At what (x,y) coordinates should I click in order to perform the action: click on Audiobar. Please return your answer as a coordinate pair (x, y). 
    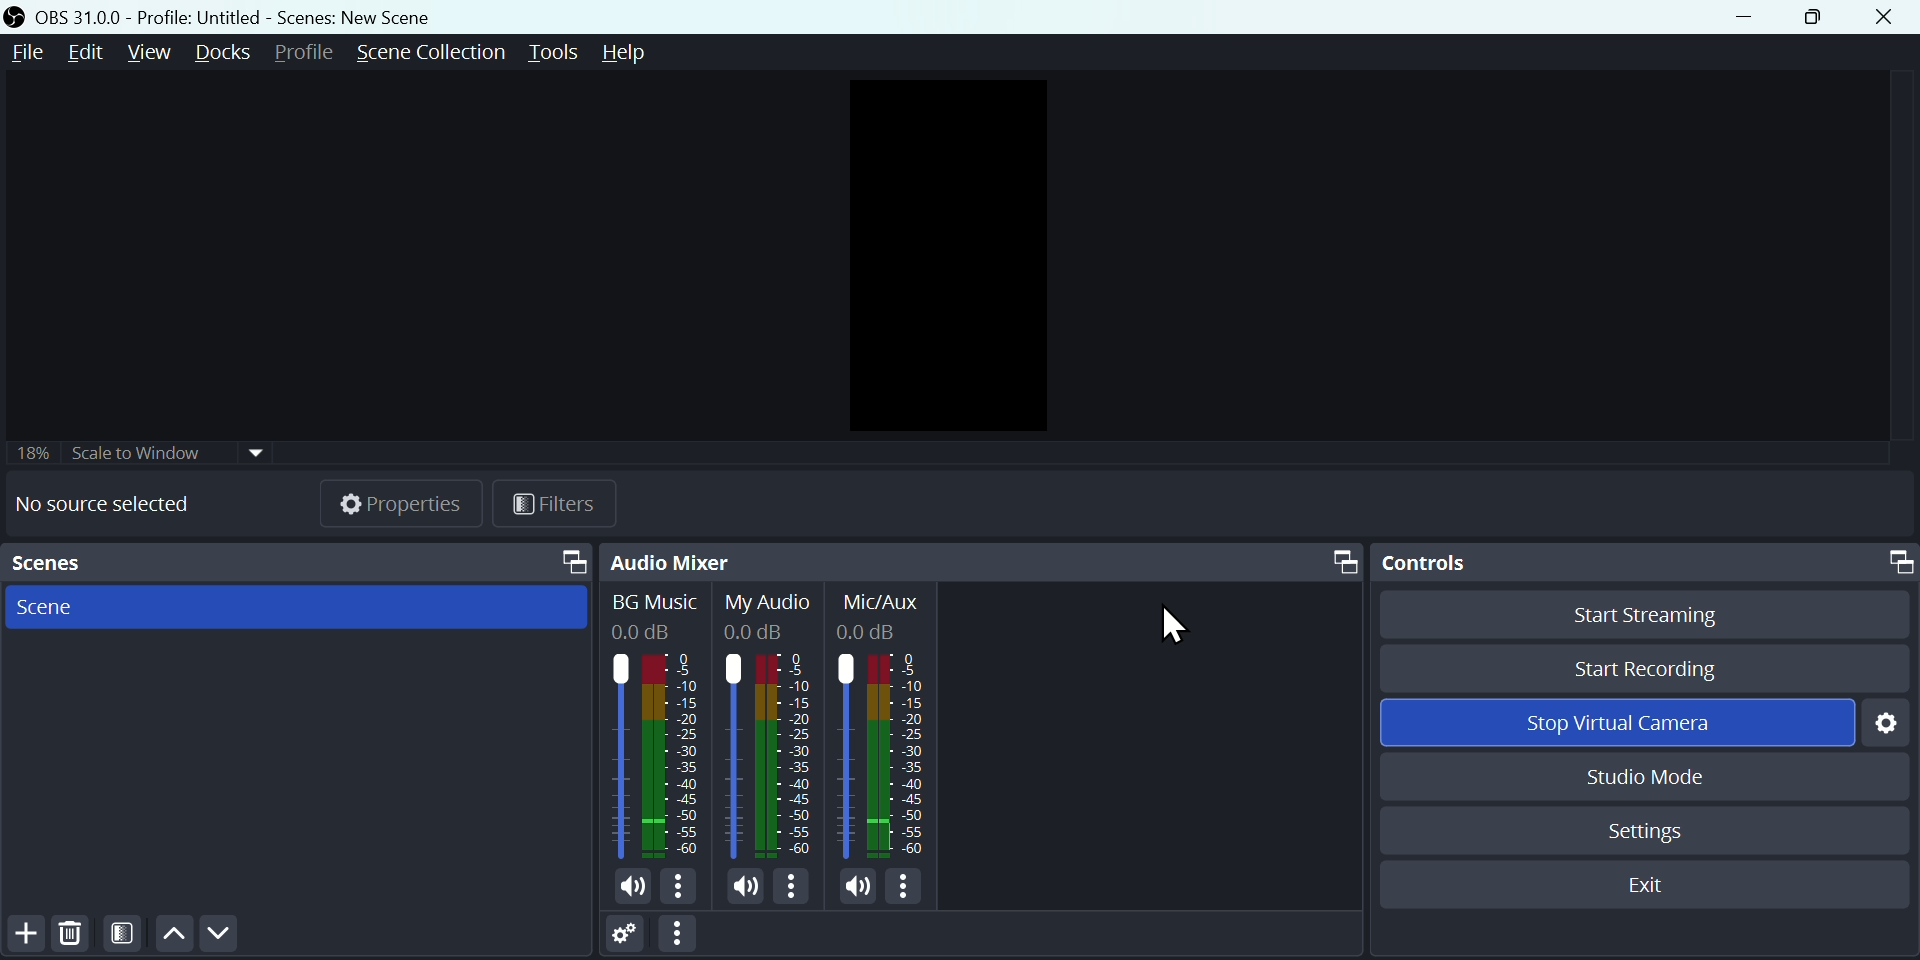
    Looking at the image, I should click on (769, 747).